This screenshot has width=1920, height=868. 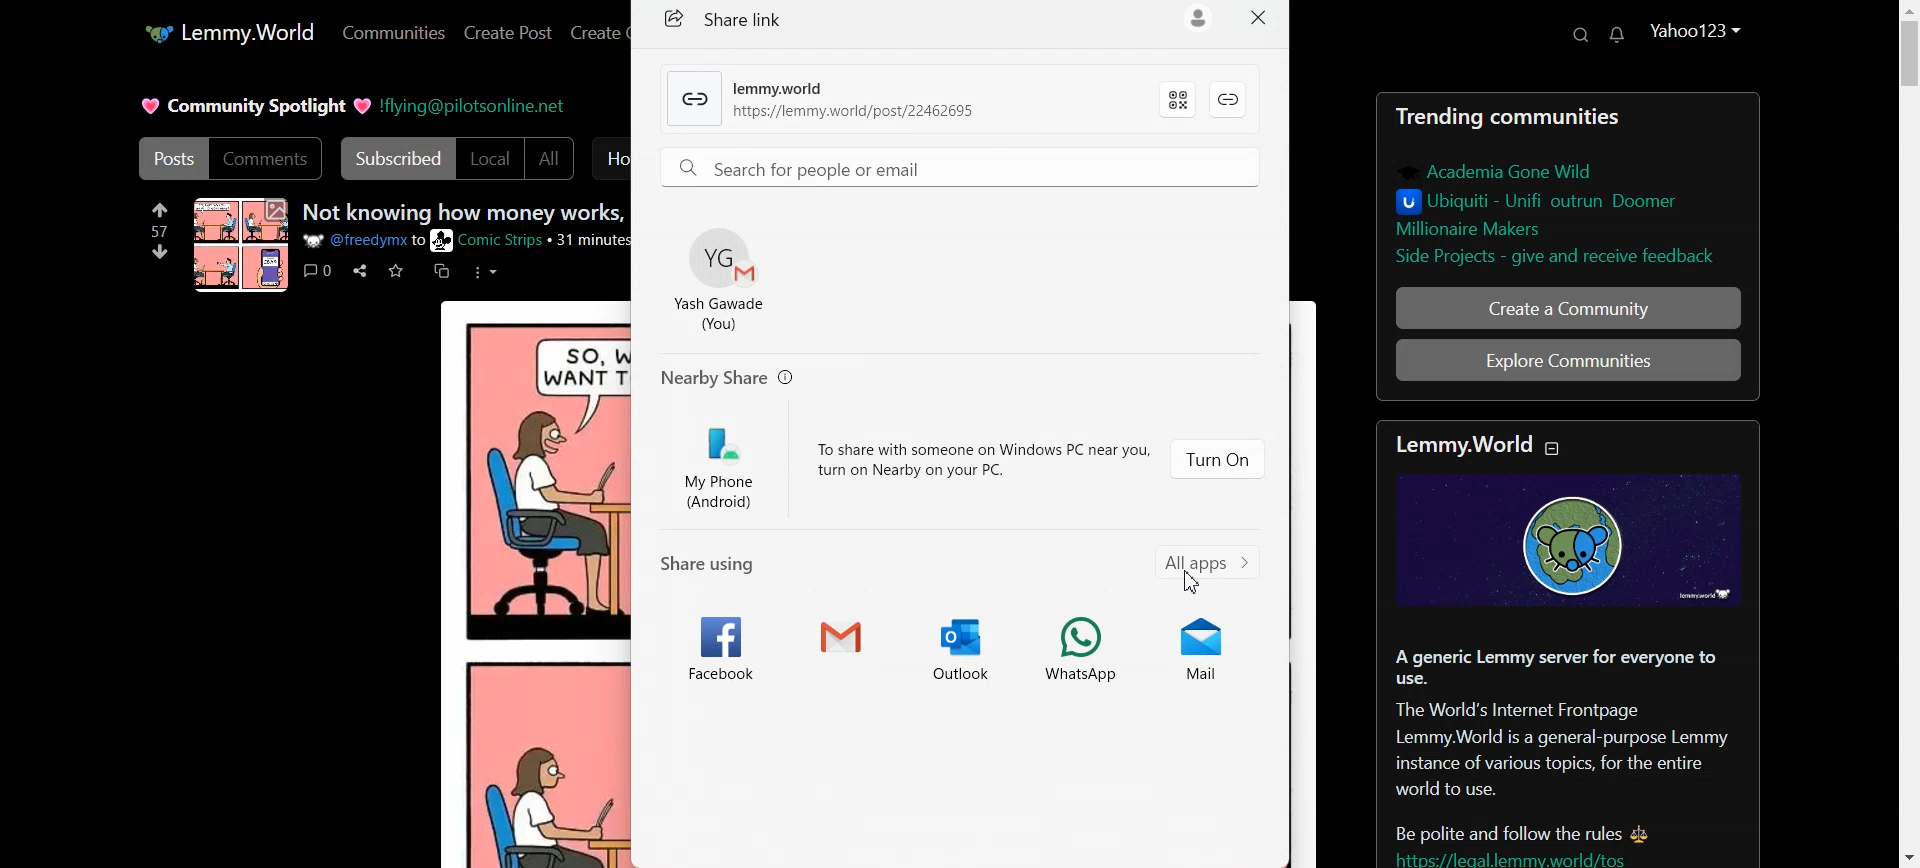 What do you see at coordinates (394, 158) in the screenshot?
I see `Subscribed` at bounding box center [394, 158].